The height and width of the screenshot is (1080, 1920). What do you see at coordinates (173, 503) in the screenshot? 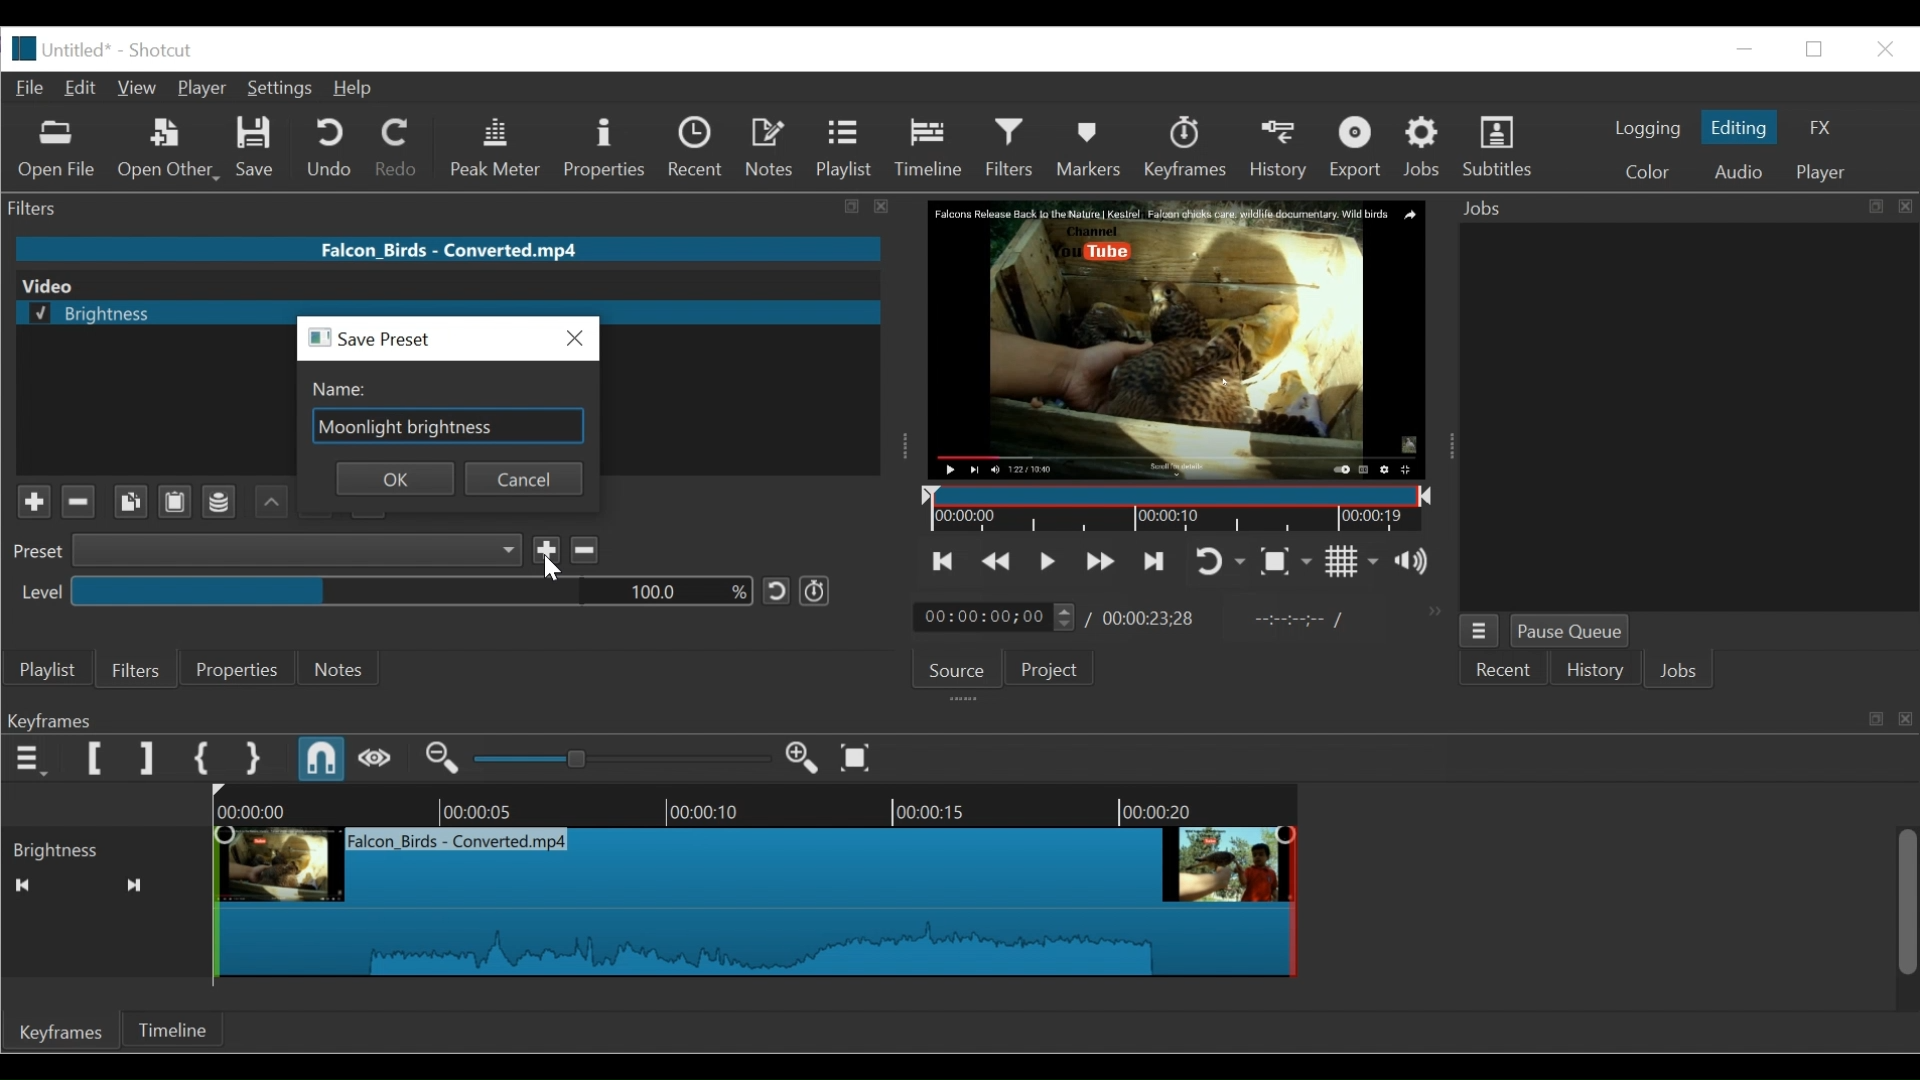
I see `Clipboard` at bounding box center [173, 503].